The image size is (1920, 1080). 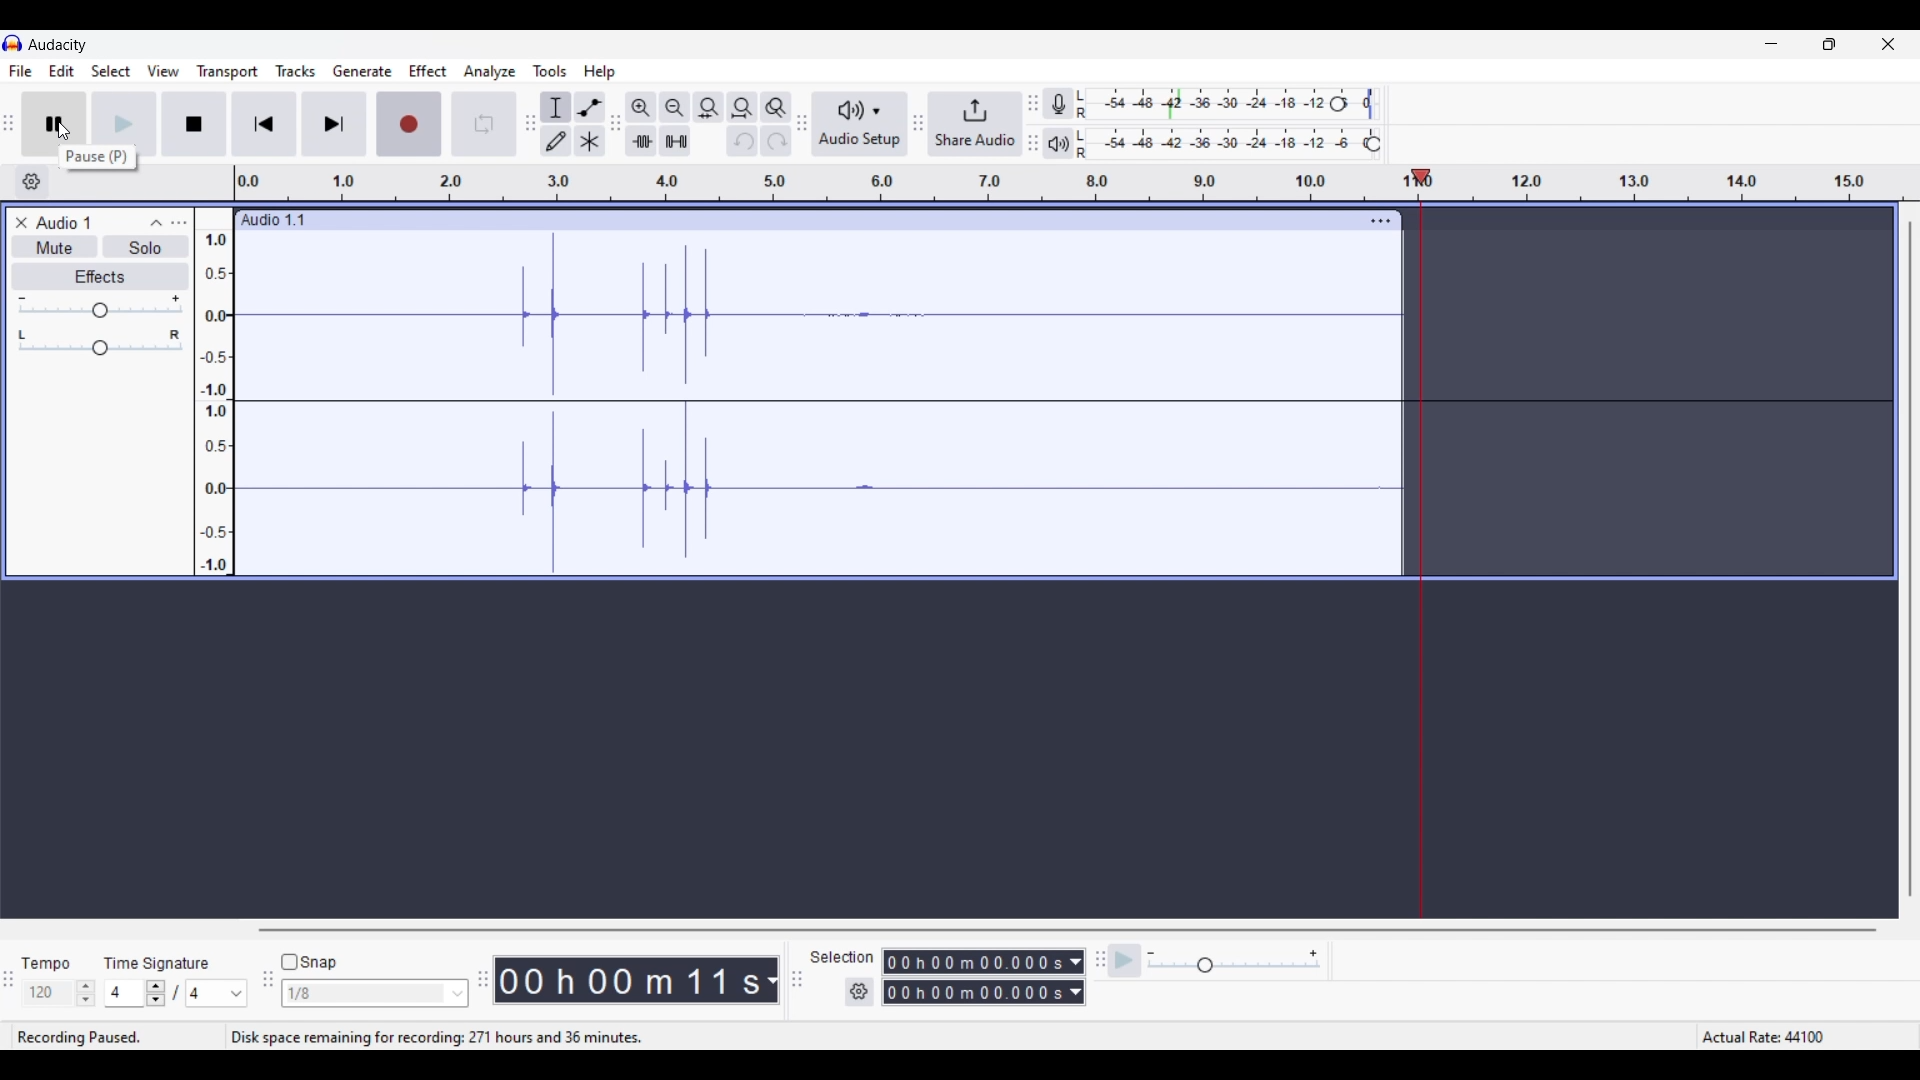 What do you see at coordinates (365, 994) in the screenshot?
I see `1/8` at bounding box center [365, 994].